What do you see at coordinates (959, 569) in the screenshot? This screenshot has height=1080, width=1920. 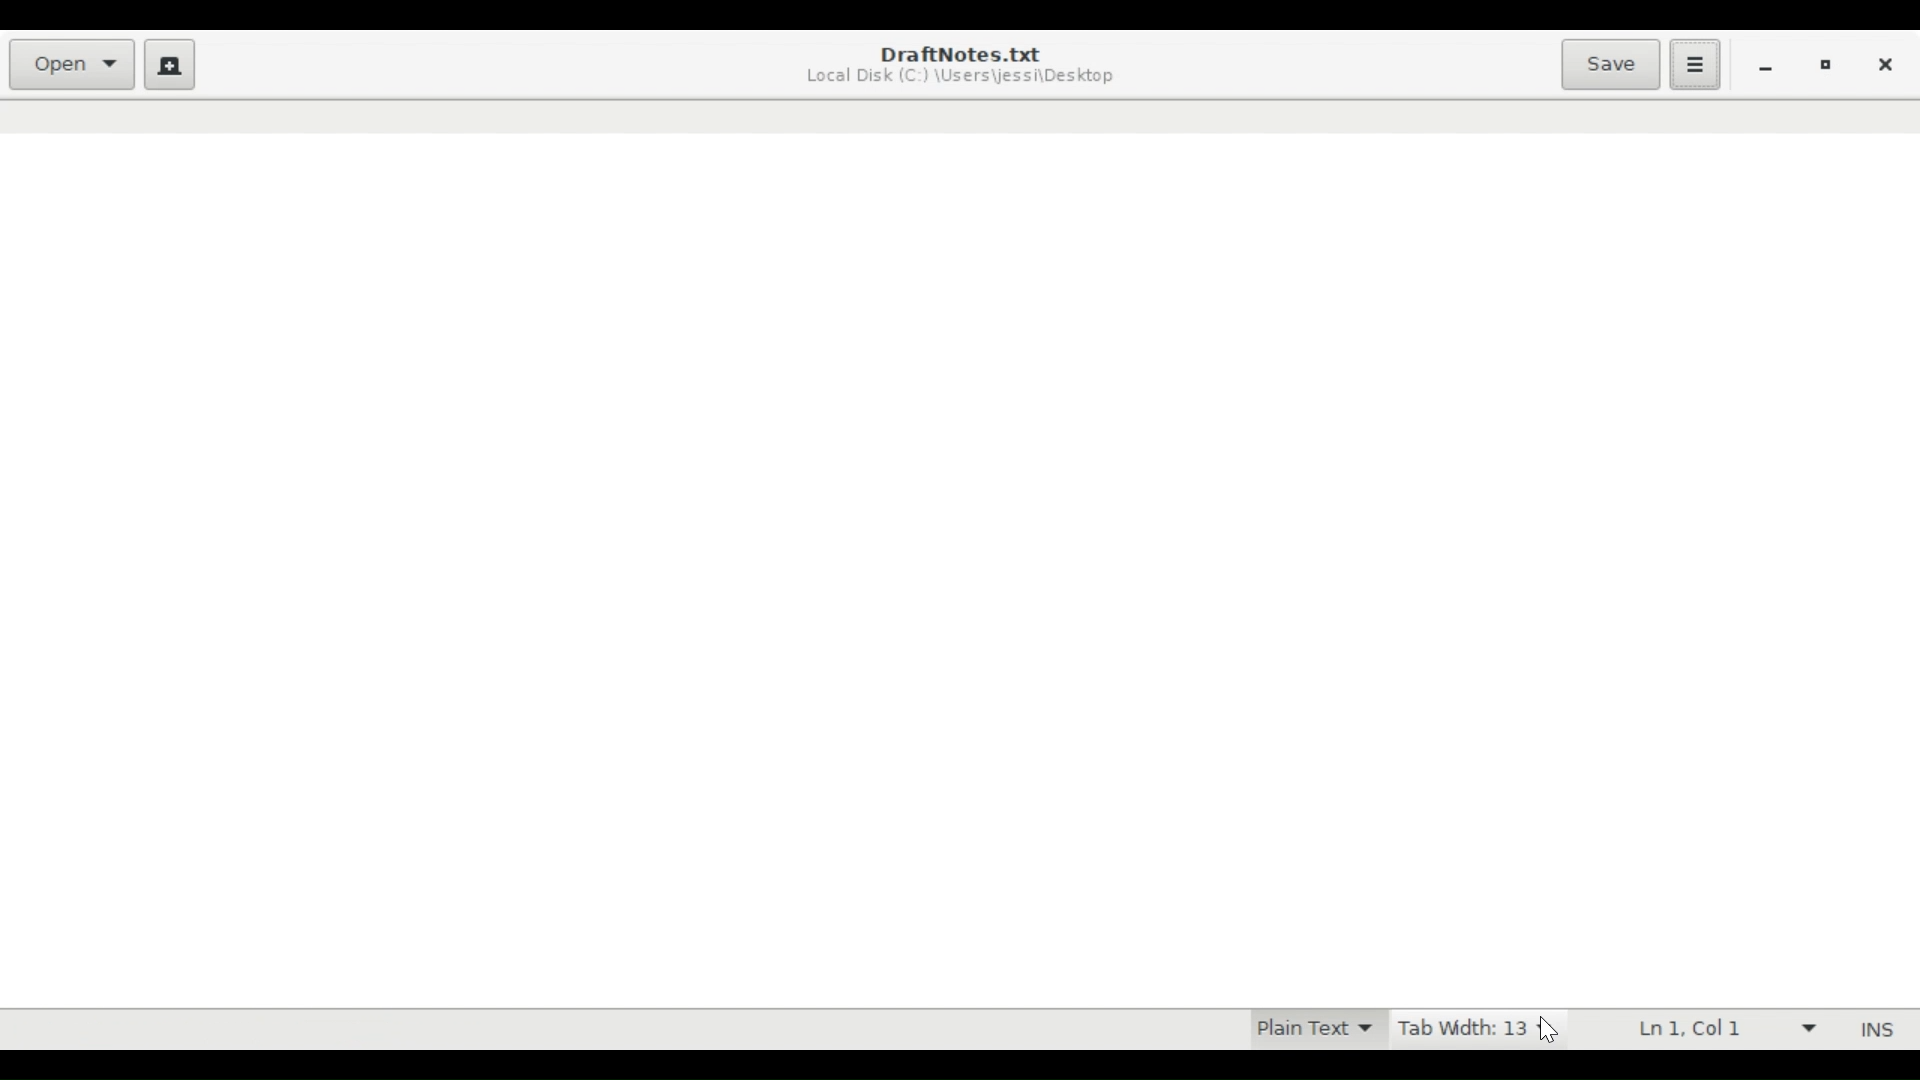 I see `Text input` at bounding box center [959, 569].